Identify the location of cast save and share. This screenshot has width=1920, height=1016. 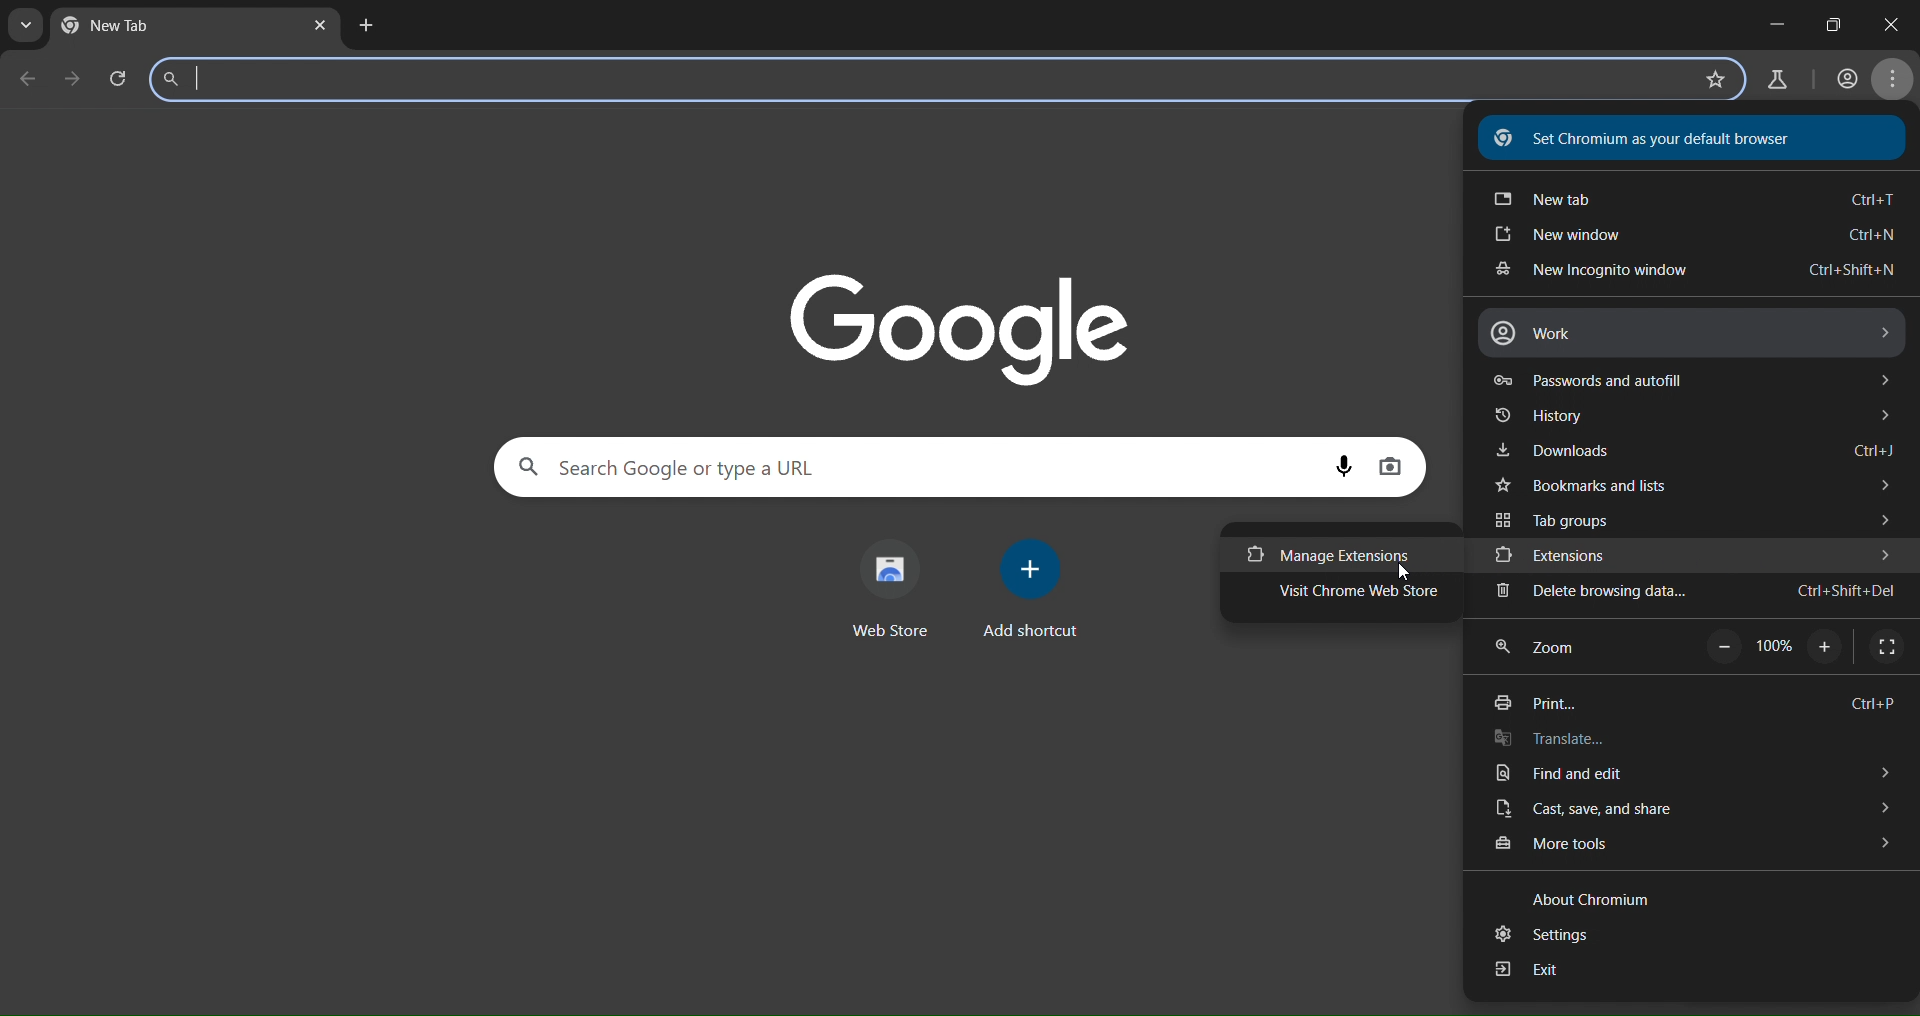
(1700, 812).